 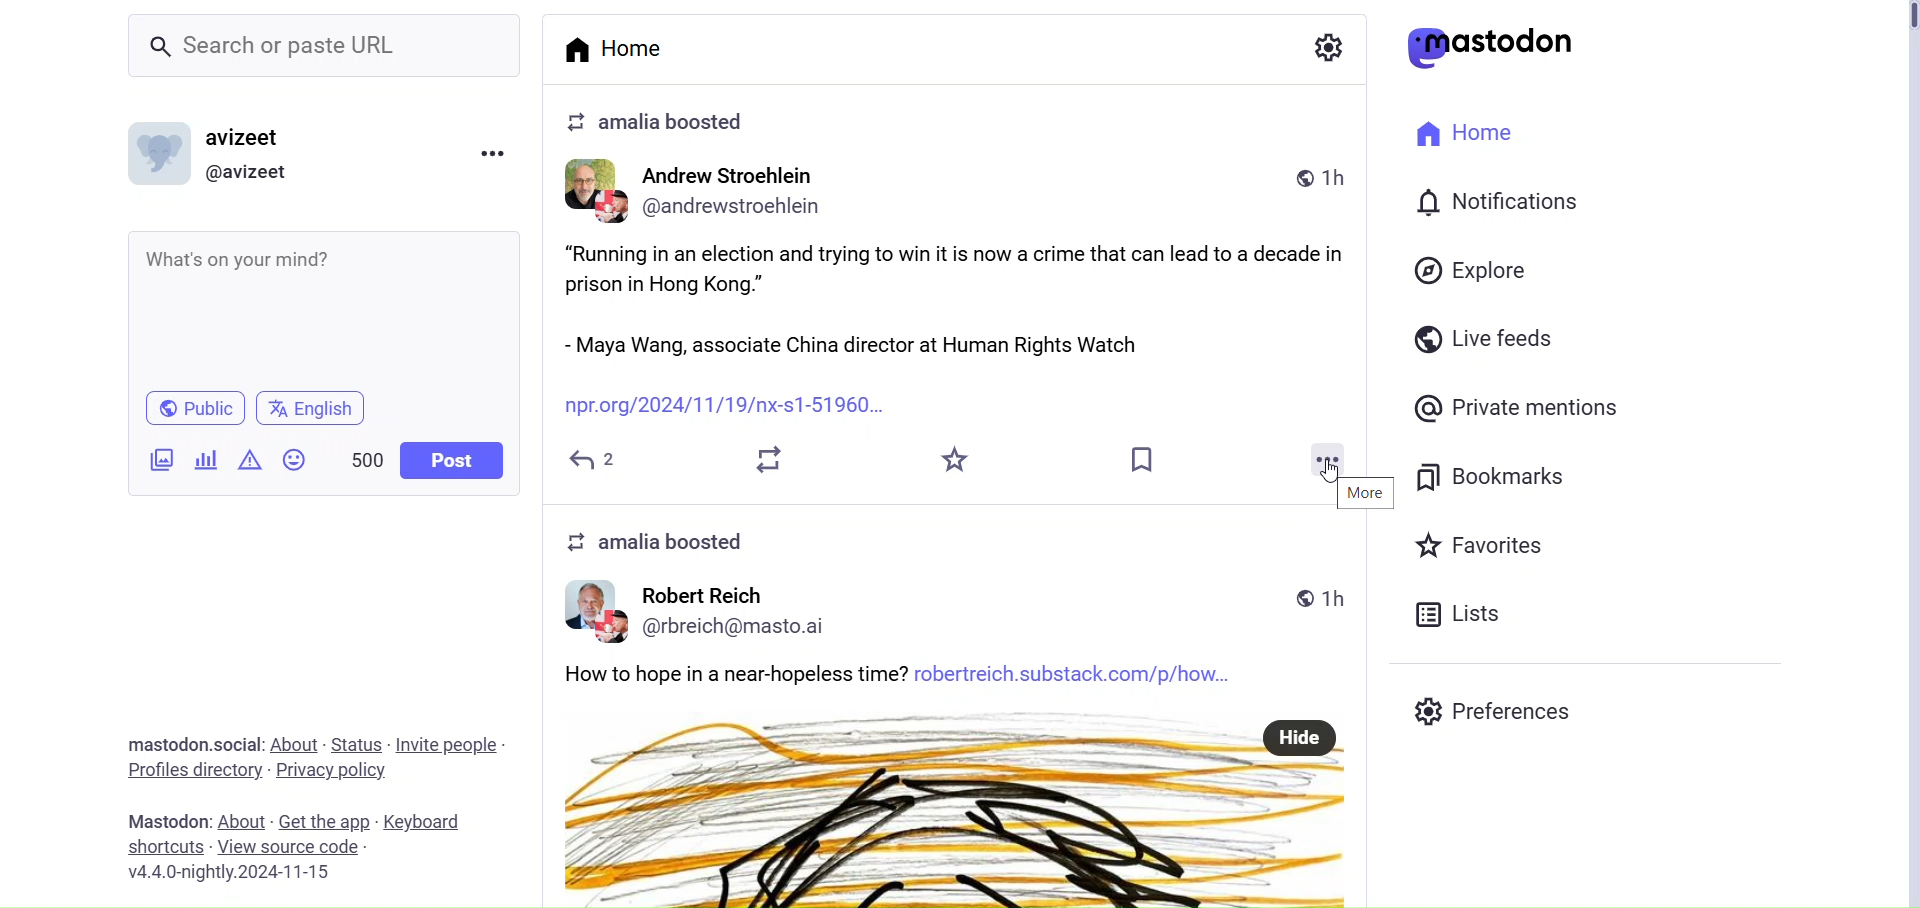 What do you see at coordinates (1146, 457) in the screenshot?
I see `Bookmark` at bounding box center [1146, 457].